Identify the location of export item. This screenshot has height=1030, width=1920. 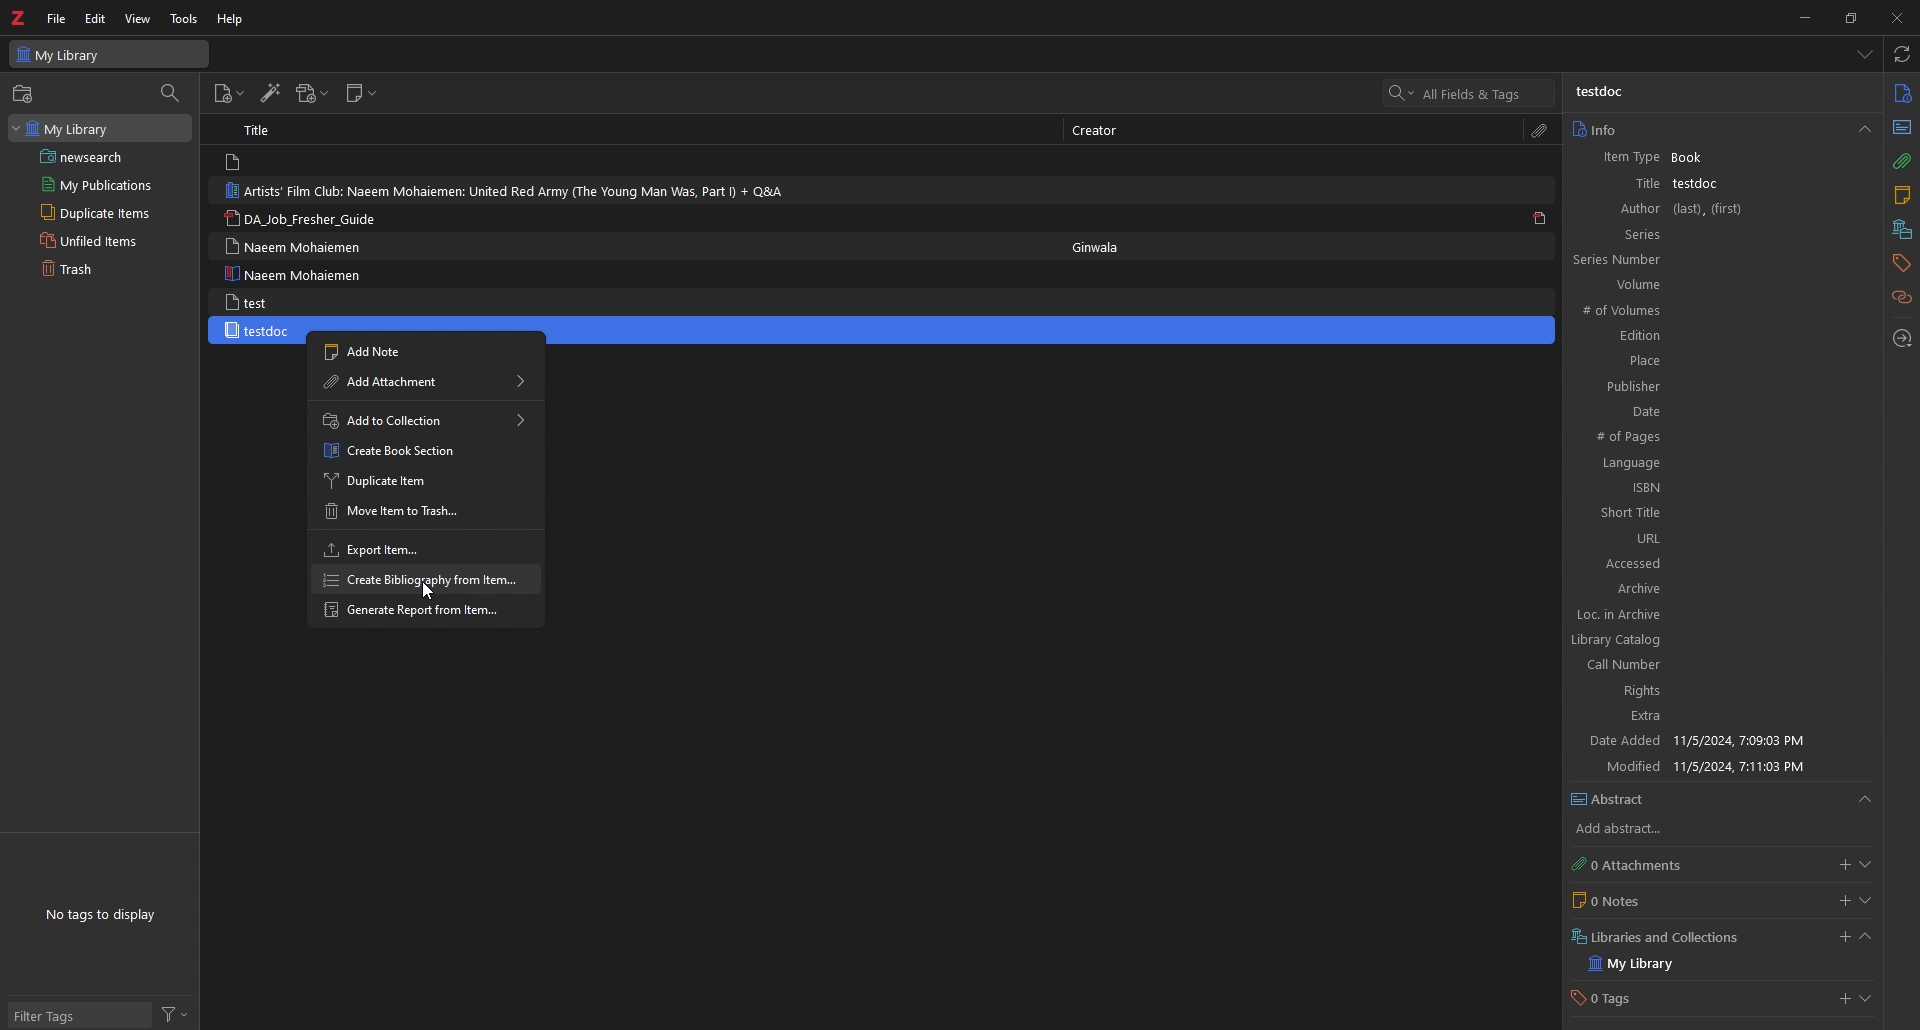
(420, 548).